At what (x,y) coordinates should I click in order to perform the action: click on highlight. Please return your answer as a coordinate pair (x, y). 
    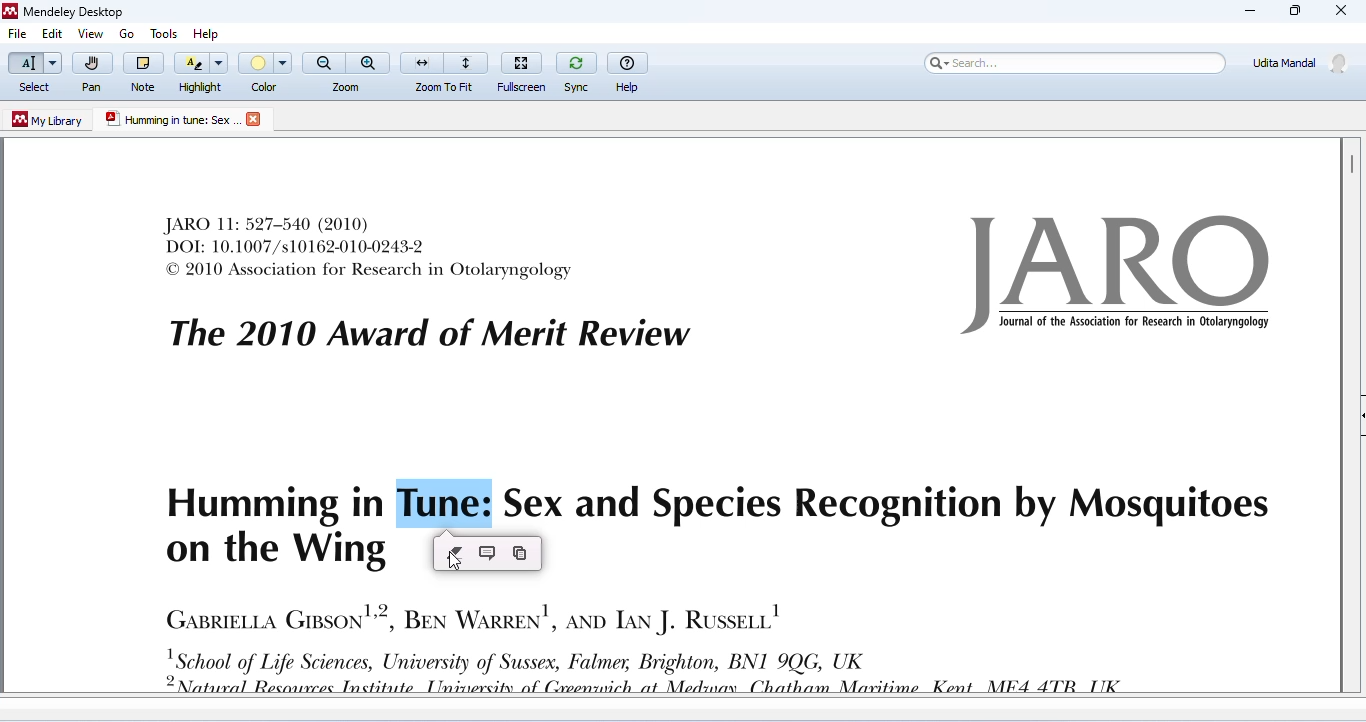
    Looking at the image, I should click on (202, 71).